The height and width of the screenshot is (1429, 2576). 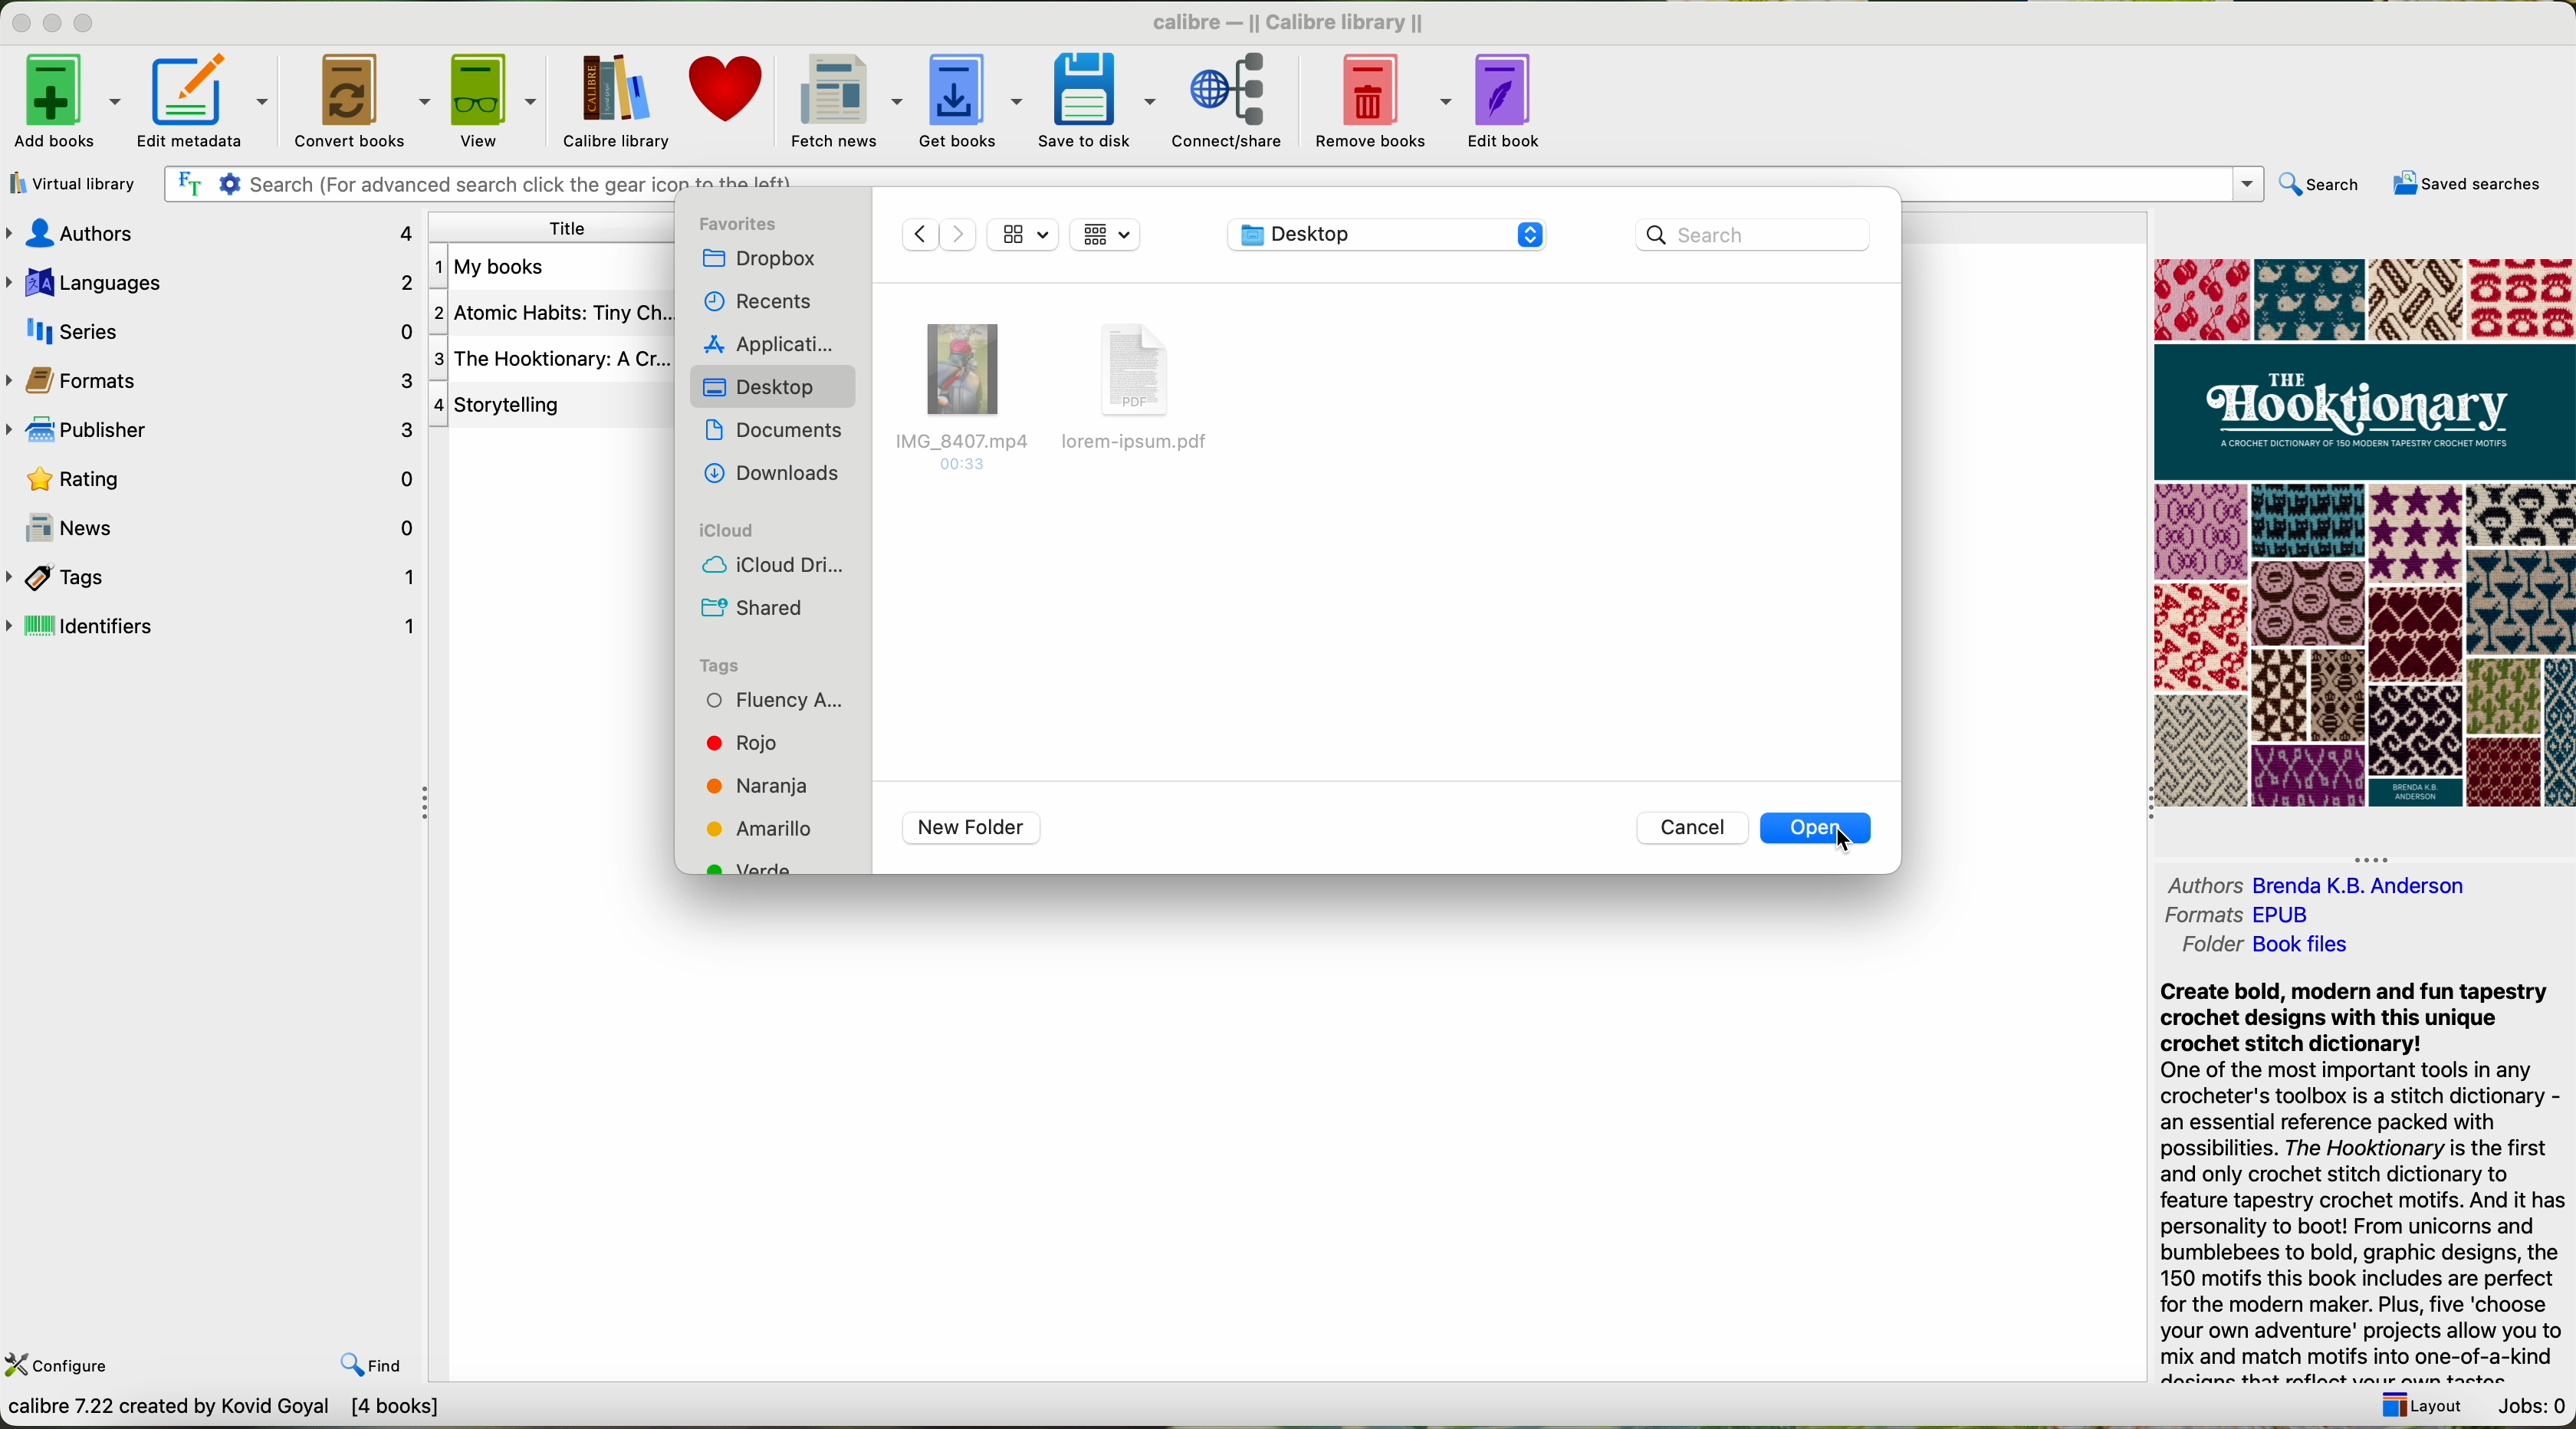 I want to click on Calibre library, so click(x=613, y=102).